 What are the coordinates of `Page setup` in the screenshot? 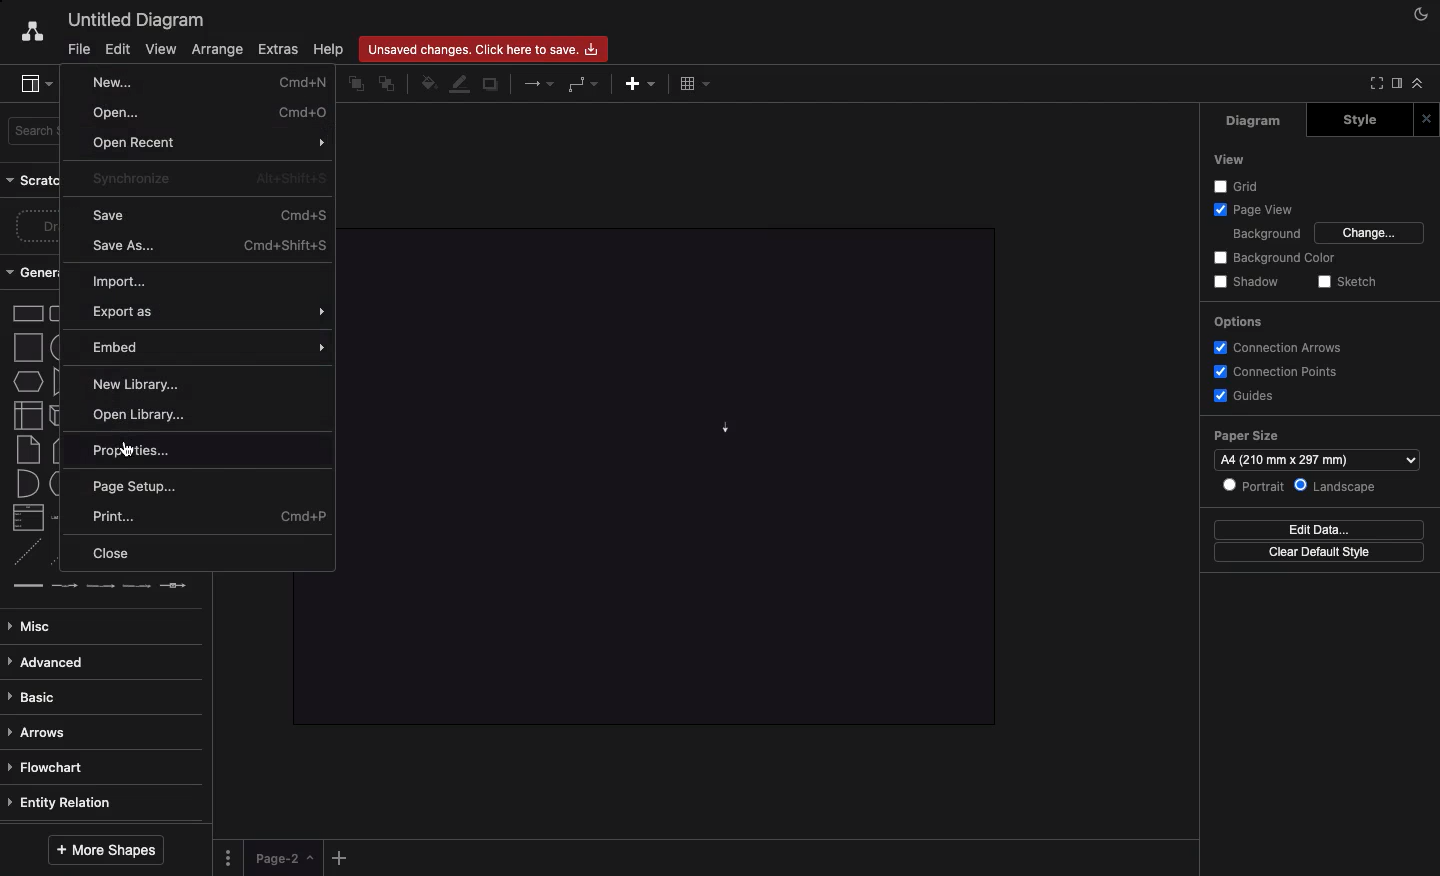 It's located at (136, 486).